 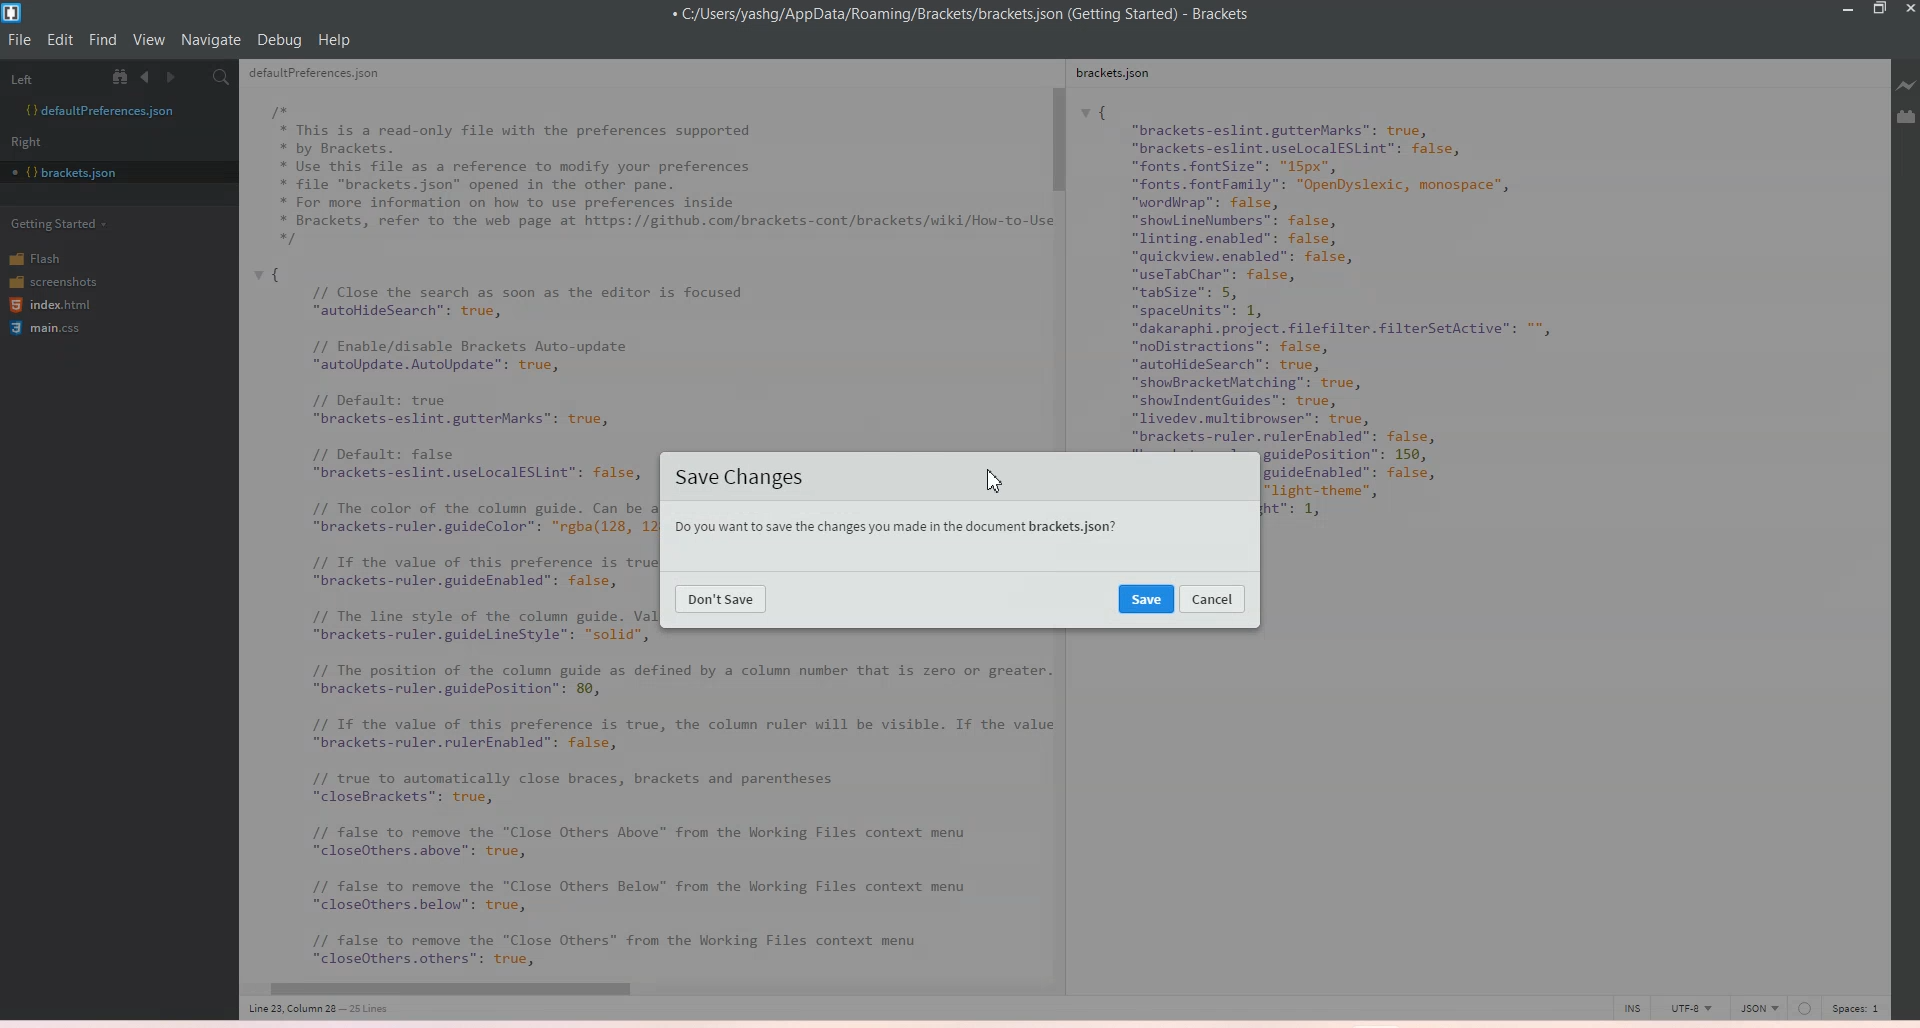 I want to click on Screenshots, so click(x=53, y=280).